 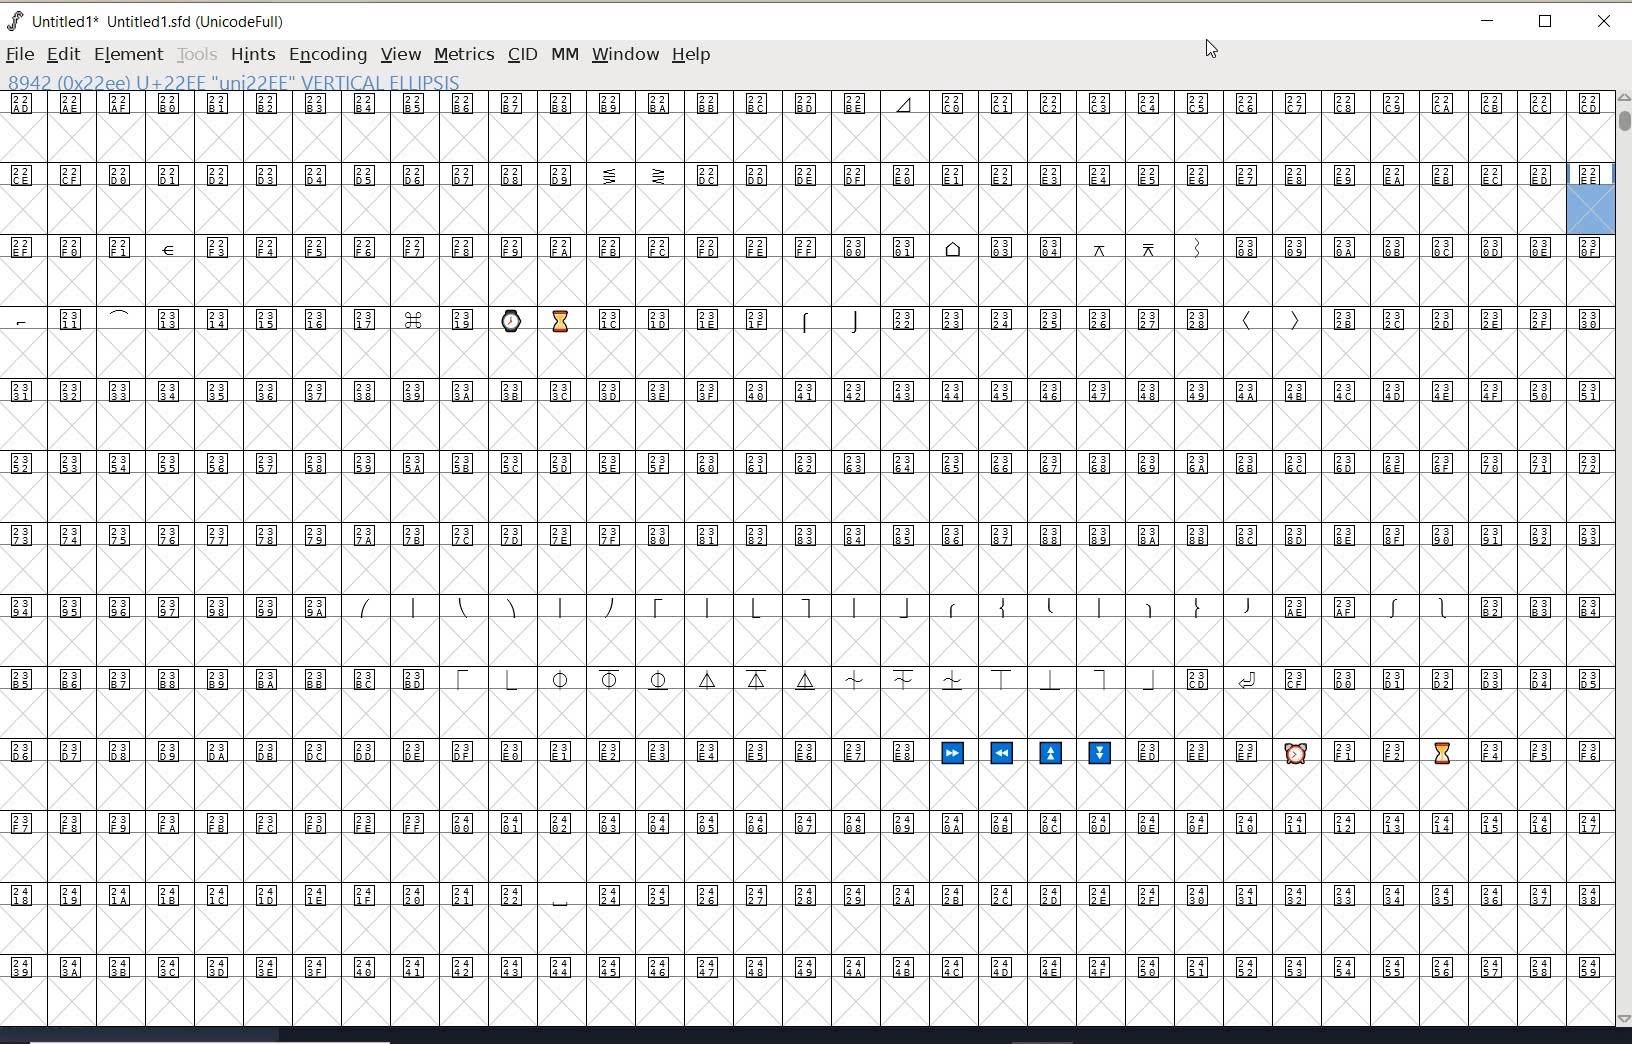 I want to click on CURSOR, so click(x=1210, y=50).